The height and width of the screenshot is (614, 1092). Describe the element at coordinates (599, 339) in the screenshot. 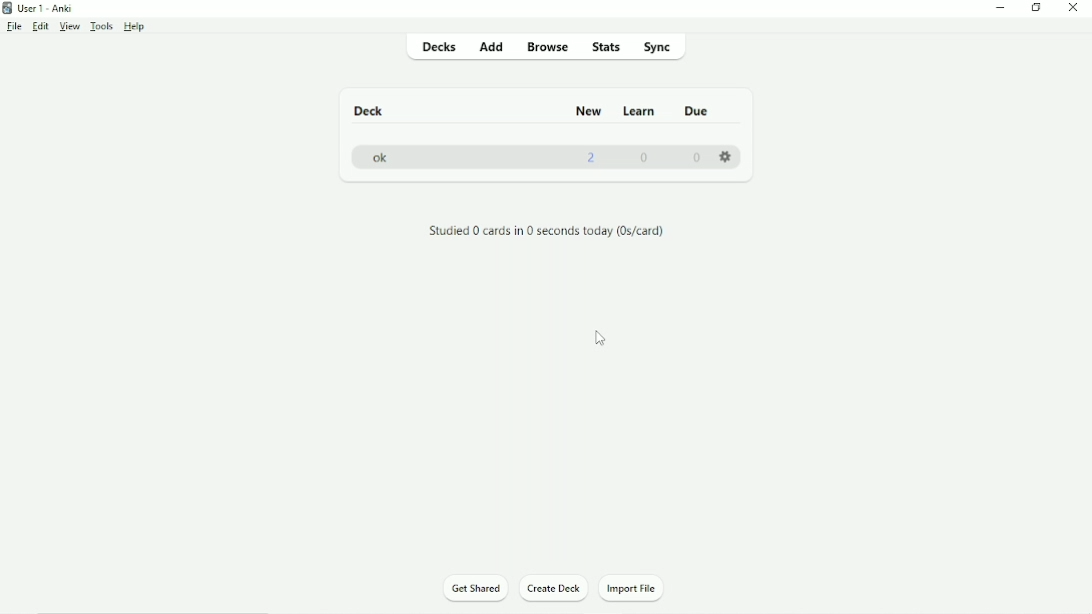

I see `Cursor` at that location.